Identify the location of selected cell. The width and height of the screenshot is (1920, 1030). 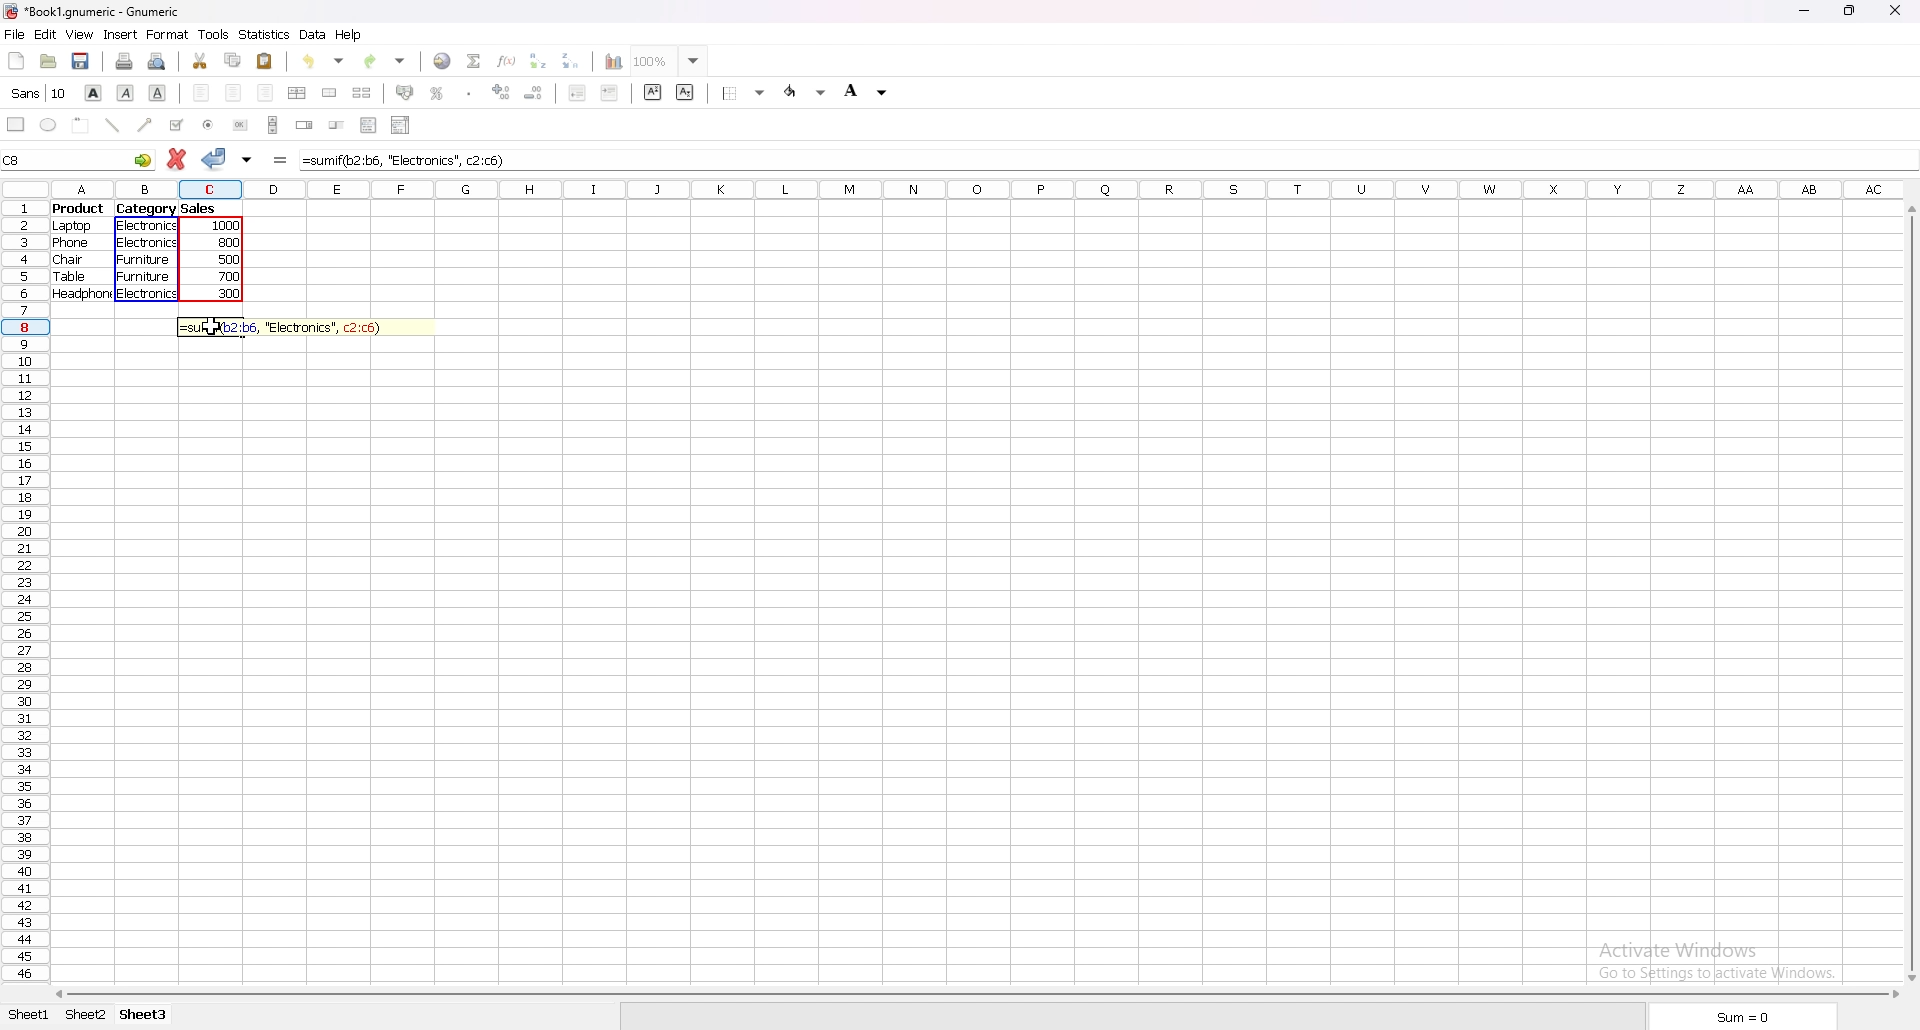
(76, 161).